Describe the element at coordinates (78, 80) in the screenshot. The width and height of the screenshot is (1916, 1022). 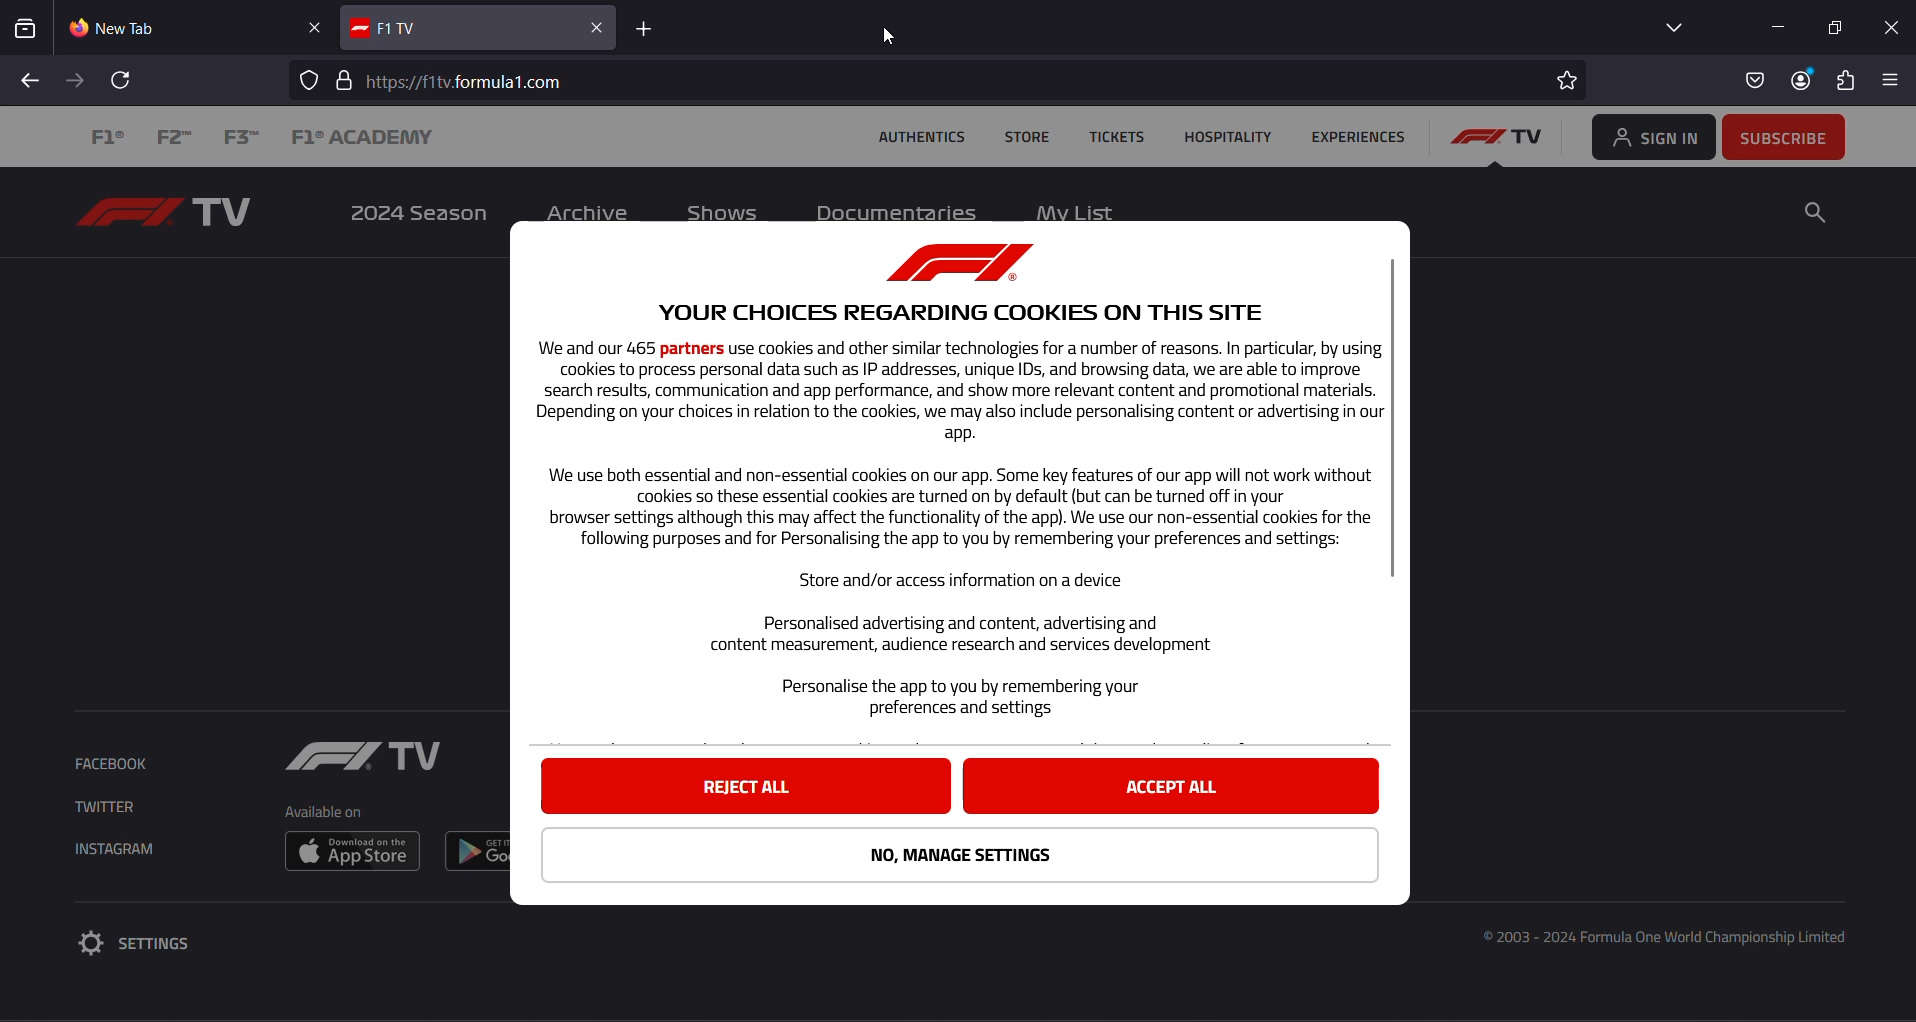
I see `go forward one page` at that location.